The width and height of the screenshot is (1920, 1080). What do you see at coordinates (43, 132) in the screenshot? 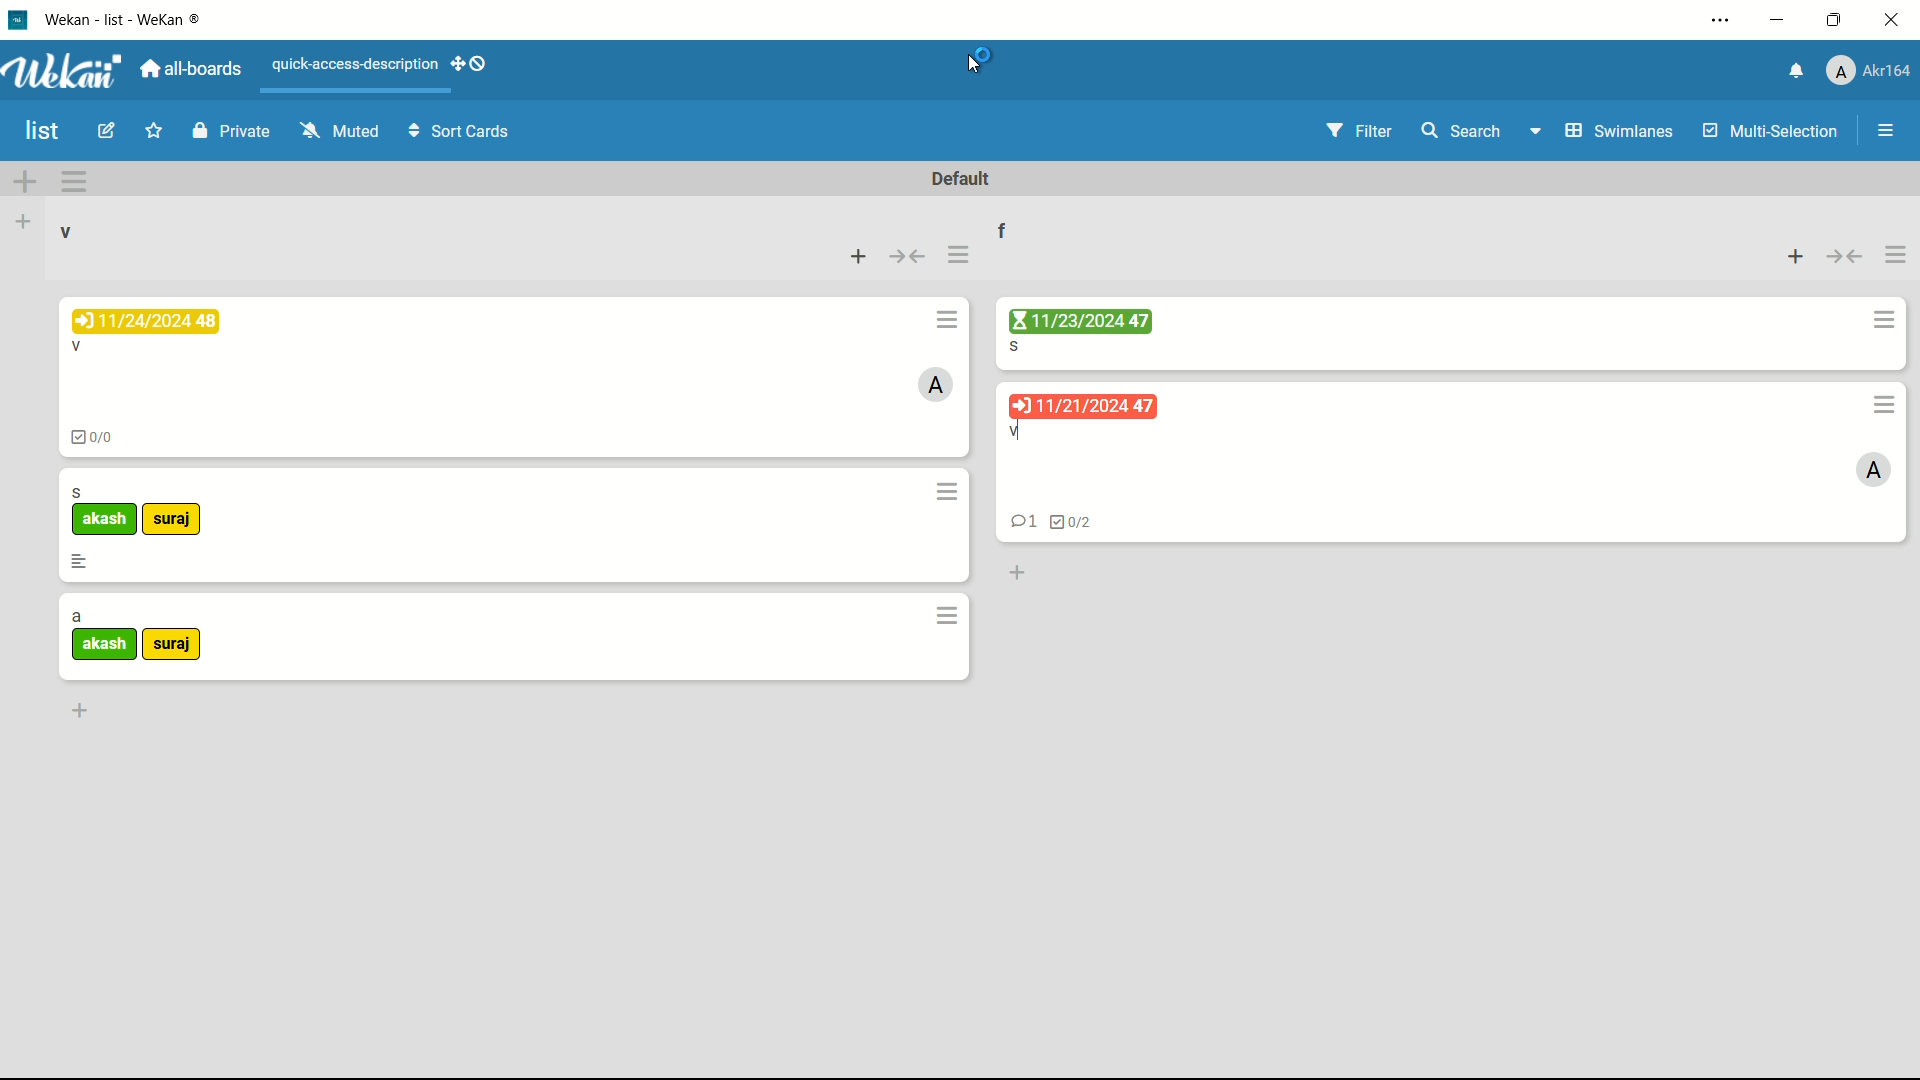
I see `board name` at bounding box center [43, 132].